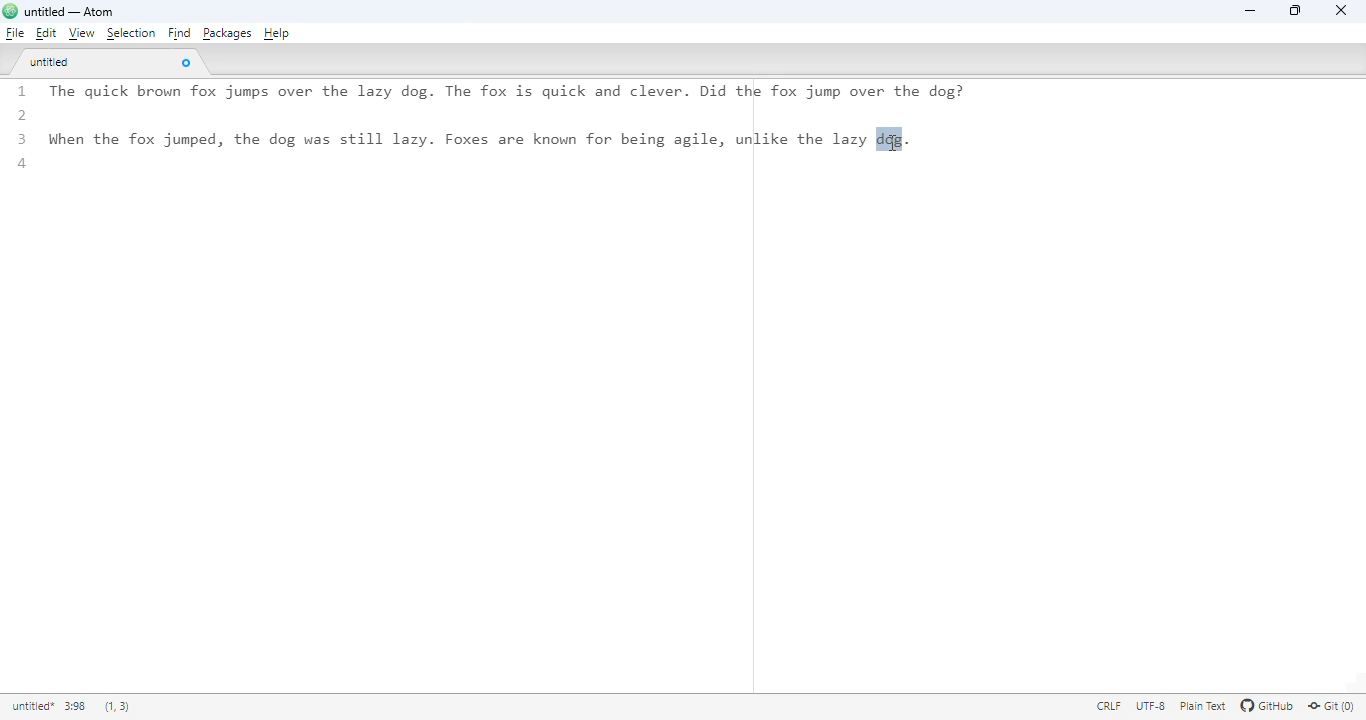 Image resolution: width=1366 pixels, height=720 pixels. I want to click on 3:98, so click(74, 706).